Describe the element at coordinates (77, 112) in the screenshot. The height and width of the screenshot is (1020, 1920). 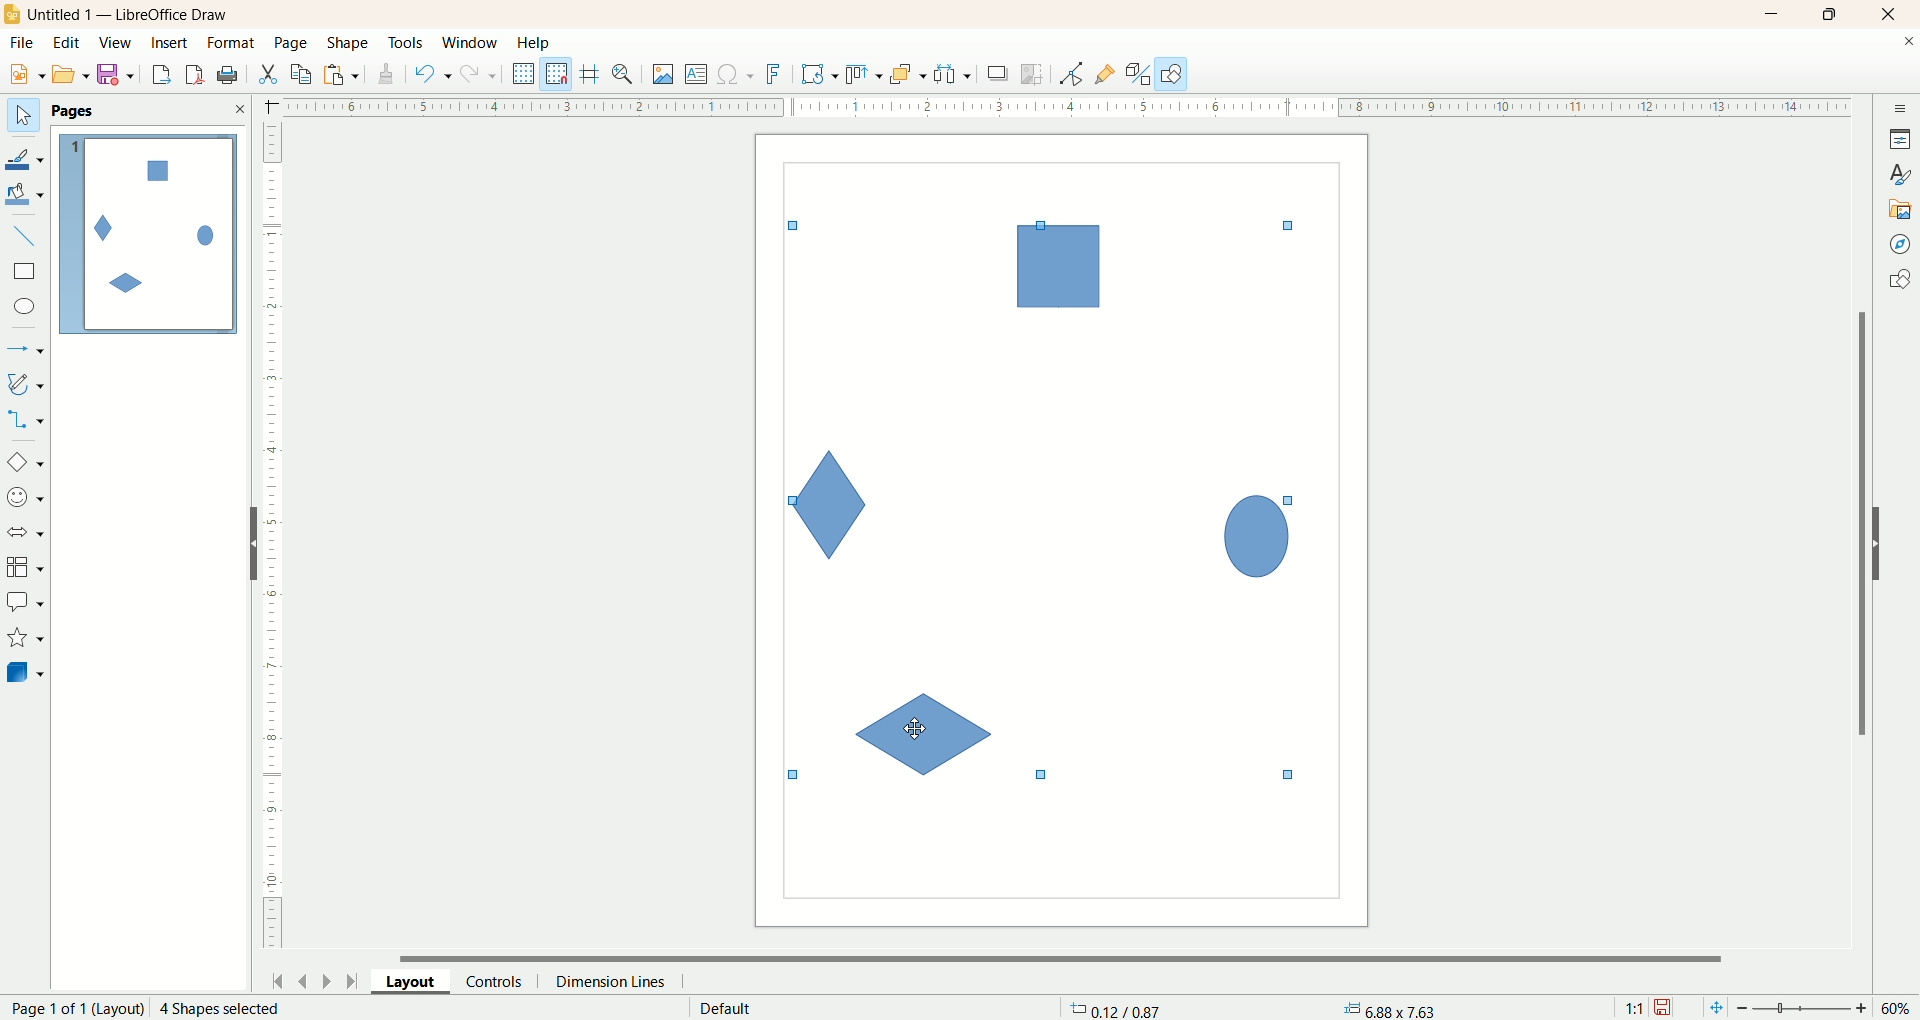
I see `Pages` at that location.